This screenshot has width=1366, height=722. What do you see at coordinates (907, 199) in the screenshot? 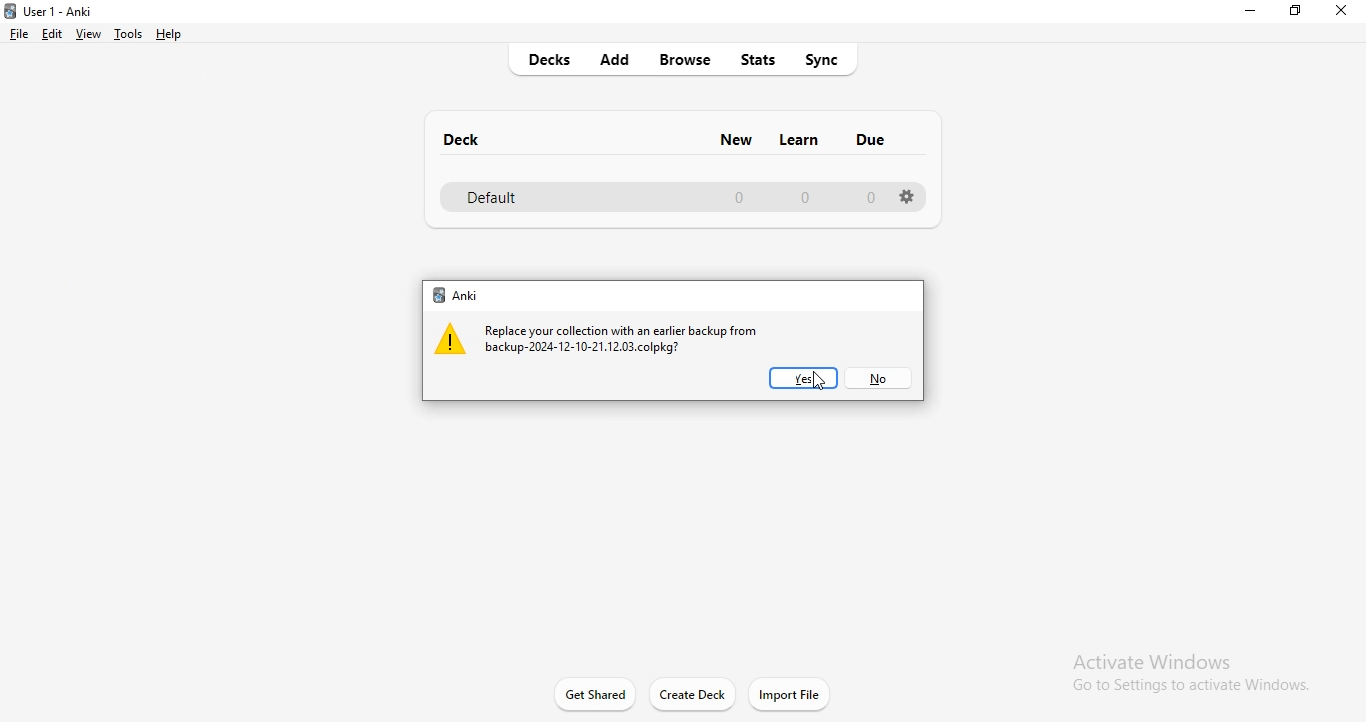
I see `settings` at bounding box center [907, 199].